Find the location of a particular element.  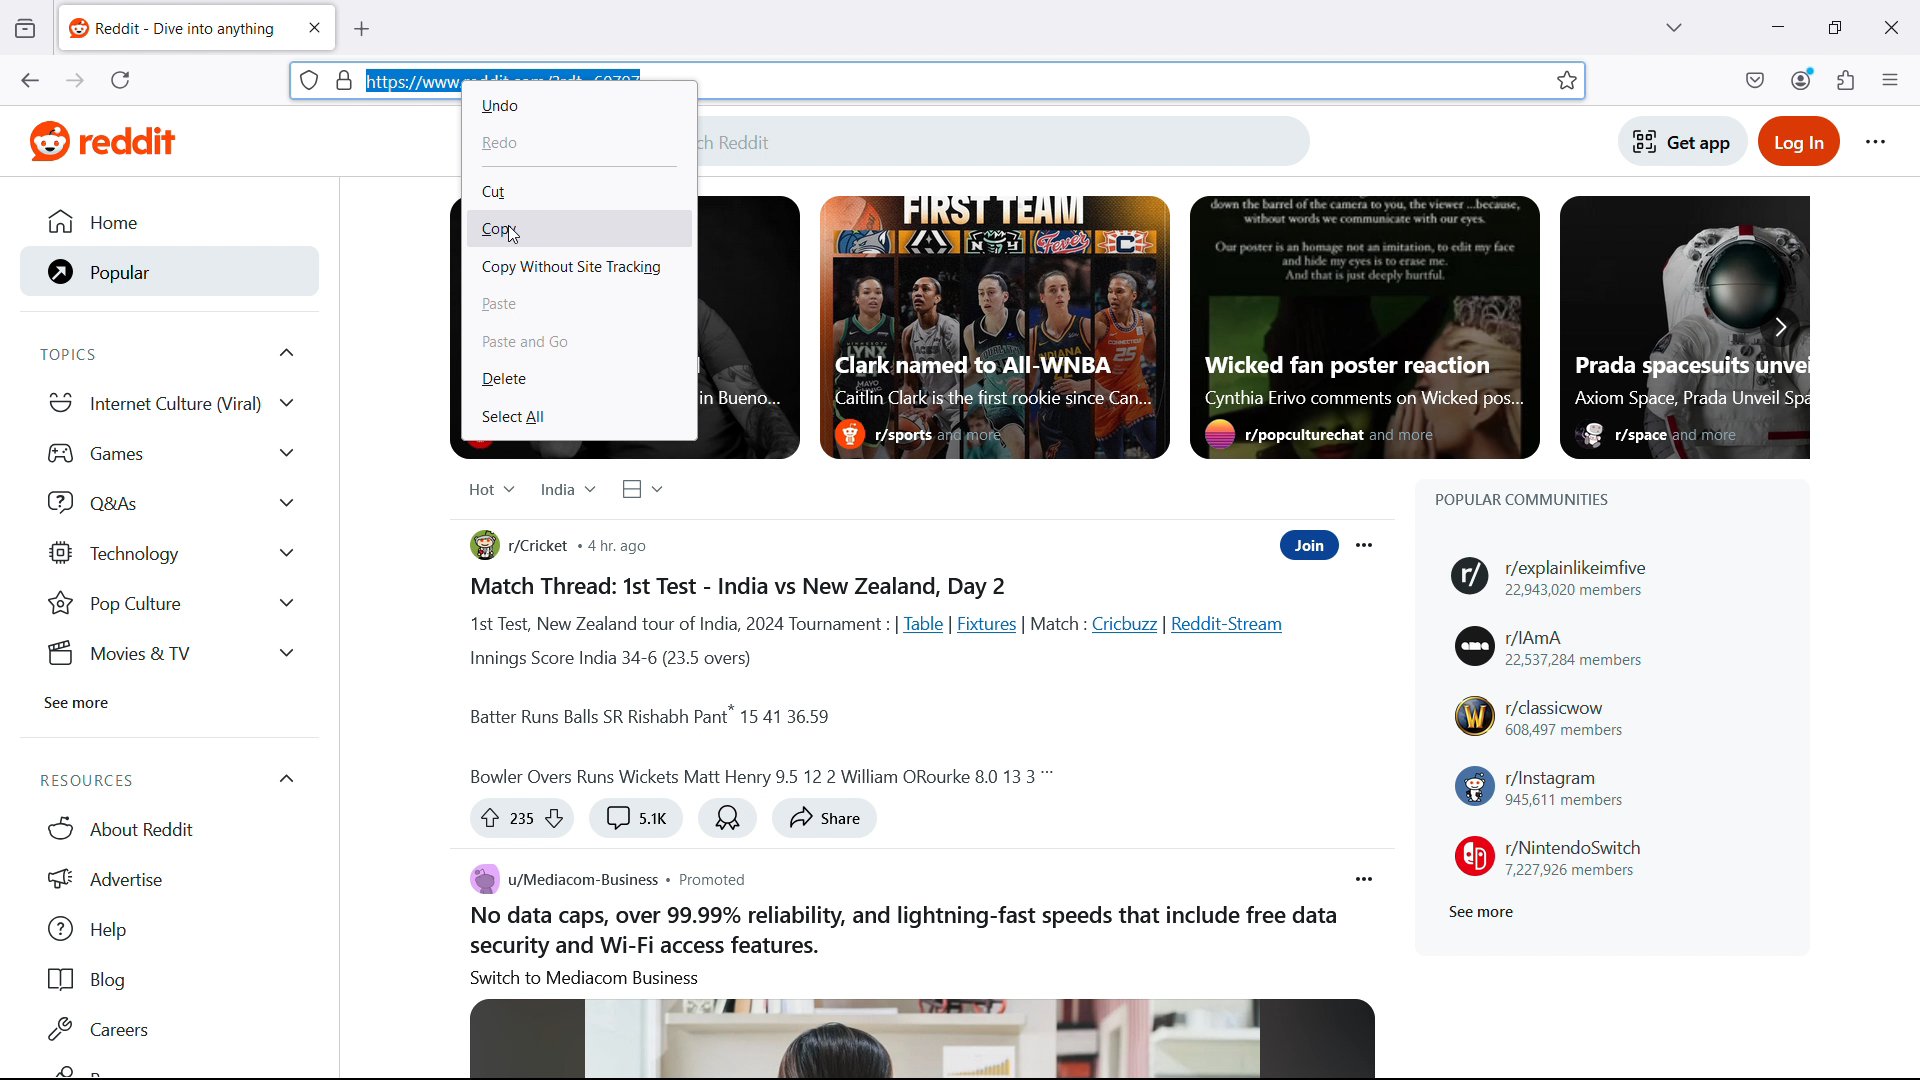

r/cricket community is located at coordinates (519, 546).